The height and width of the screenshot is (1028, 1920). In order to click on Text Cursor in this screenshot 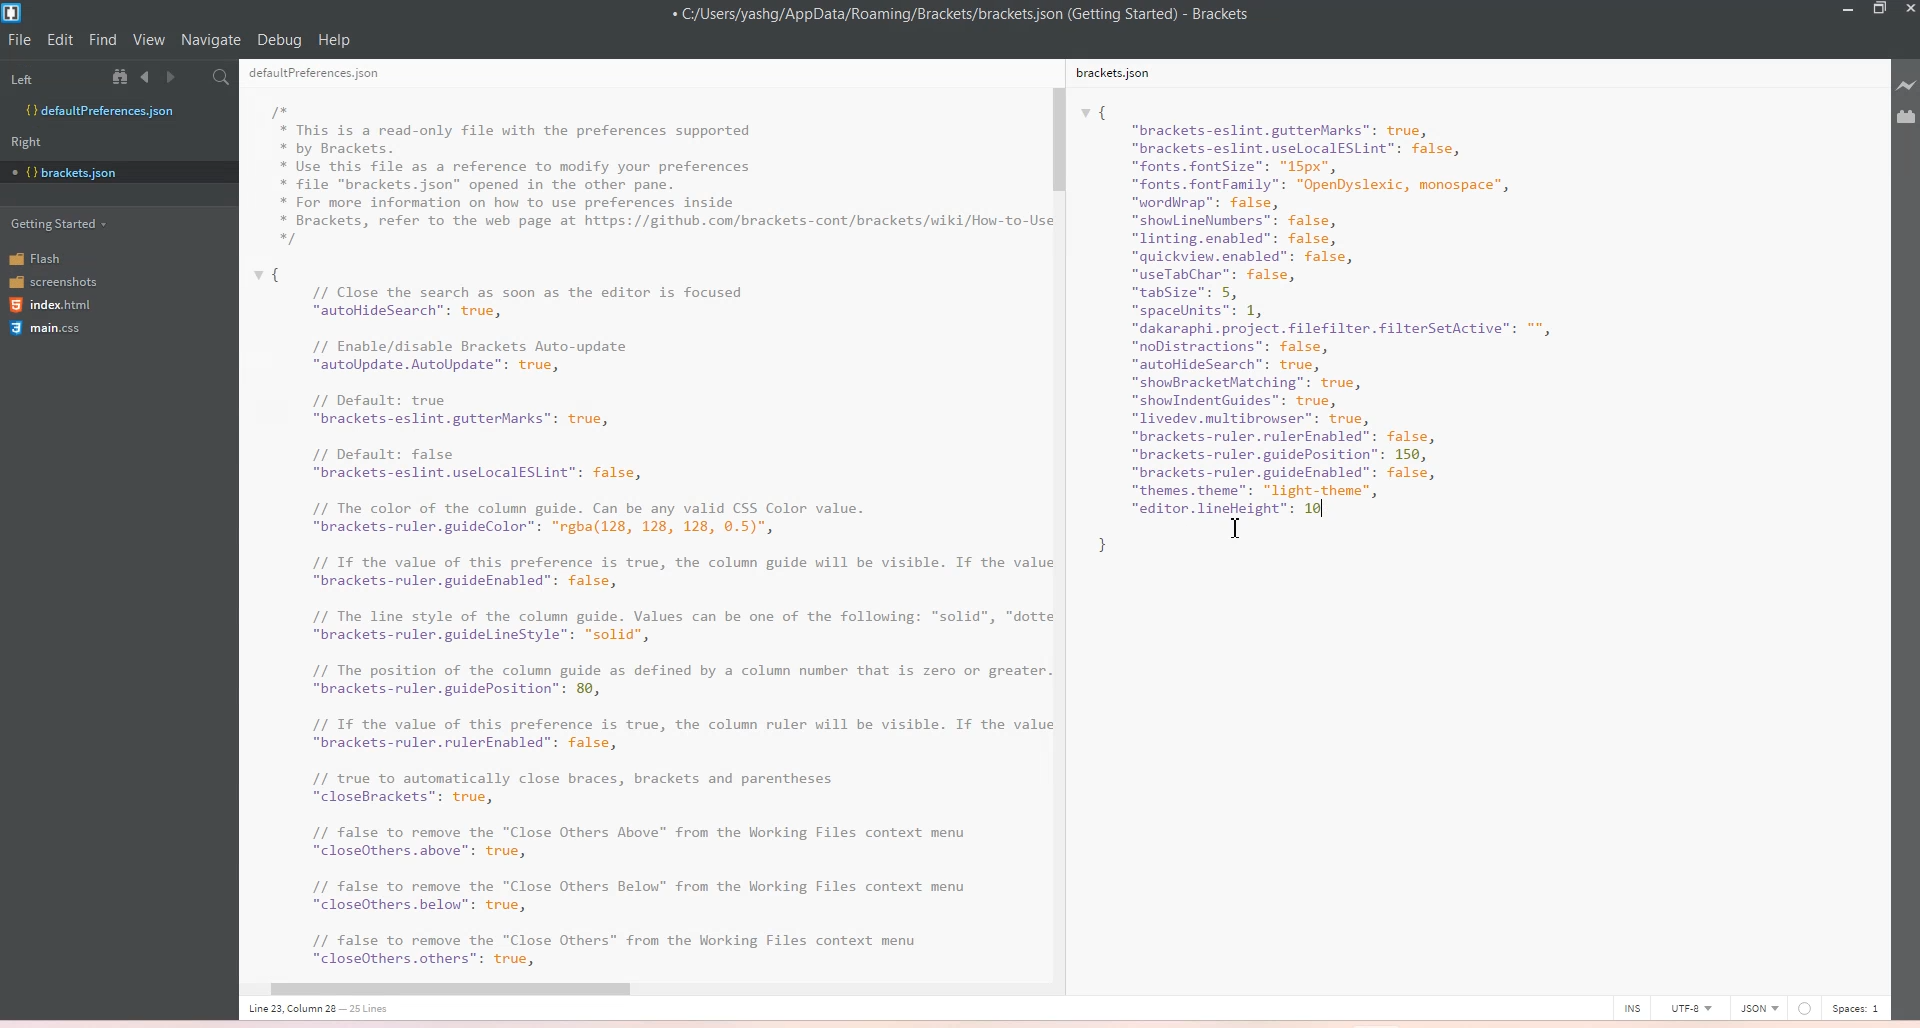, I will do `click(1240, 530)`.